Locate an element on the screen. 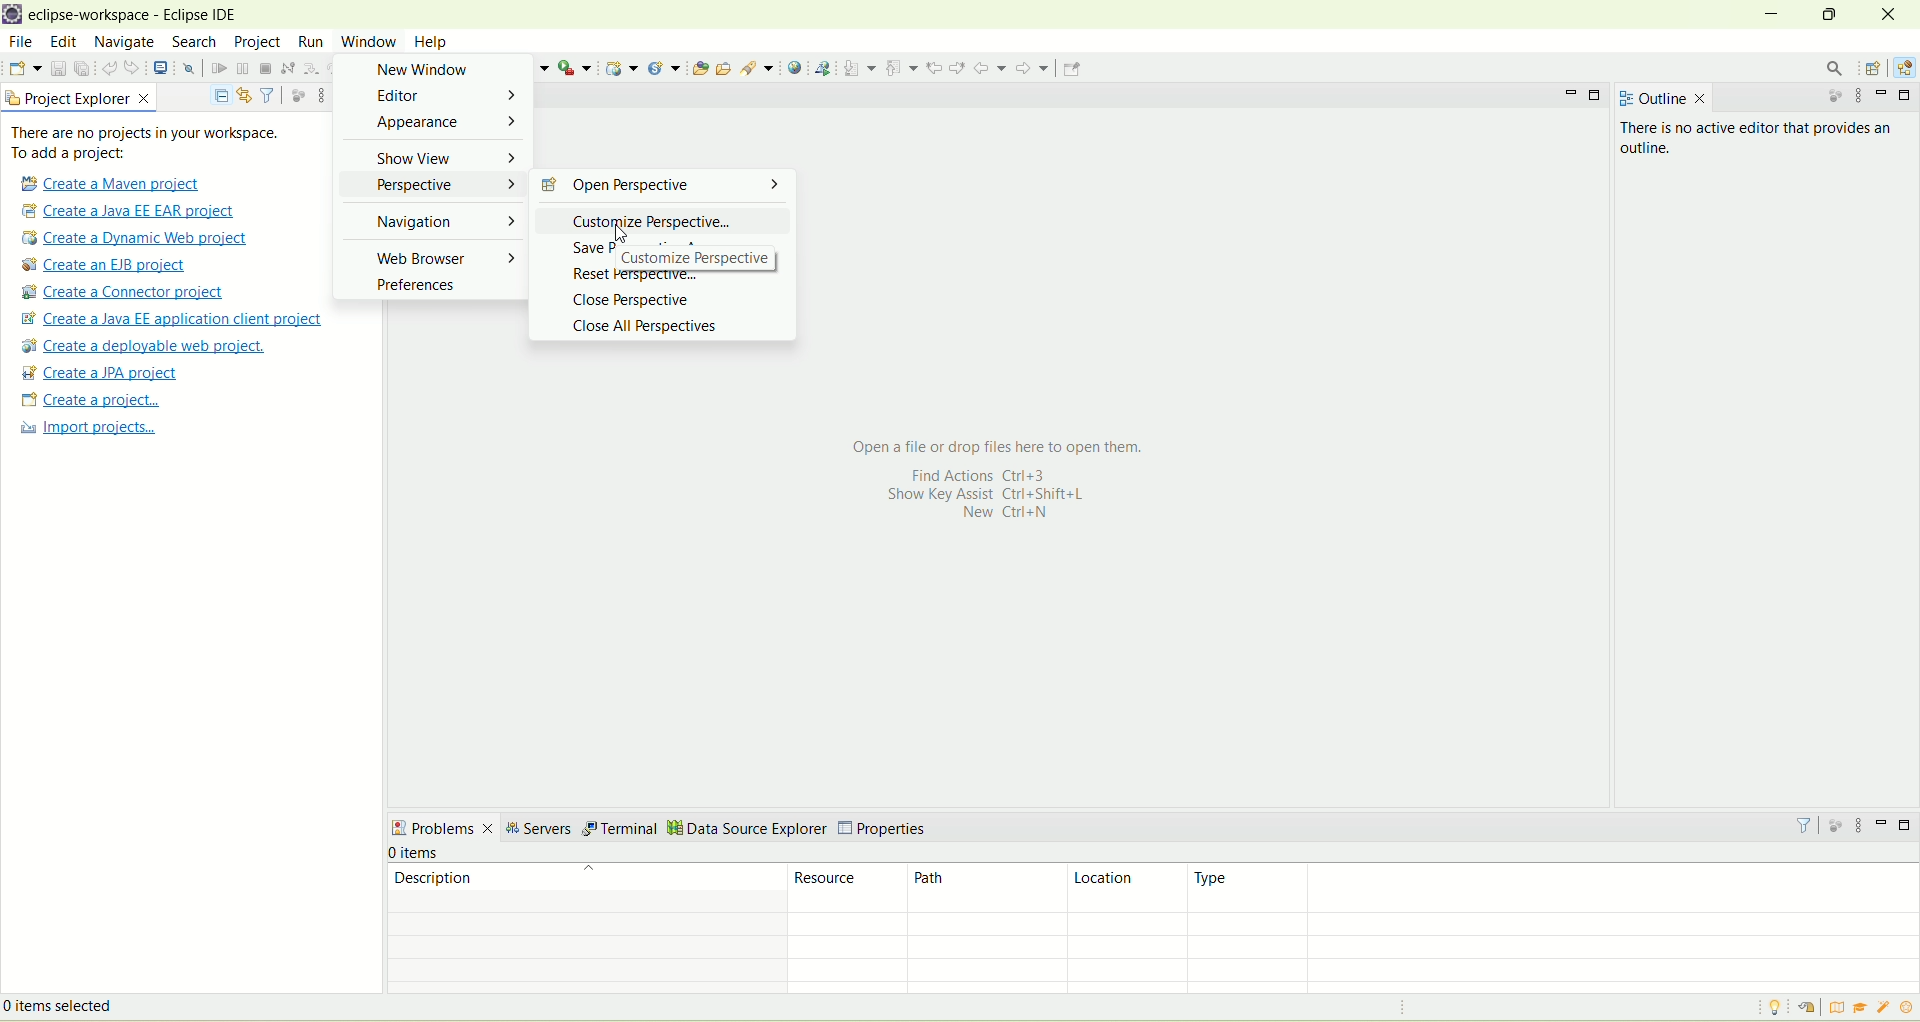  project is located at coordinates (256, 42).